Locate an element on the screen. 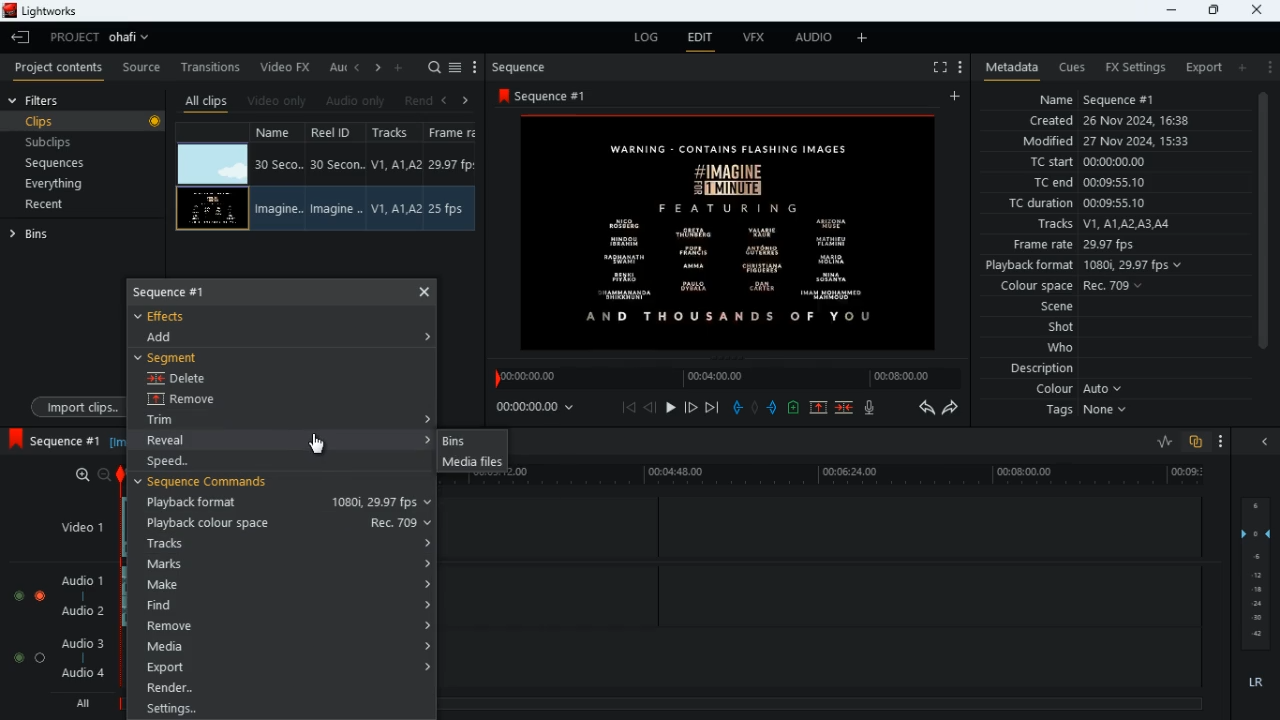 This screenshot has width=1280, height=720. remove is located at coordinates (197, 401).